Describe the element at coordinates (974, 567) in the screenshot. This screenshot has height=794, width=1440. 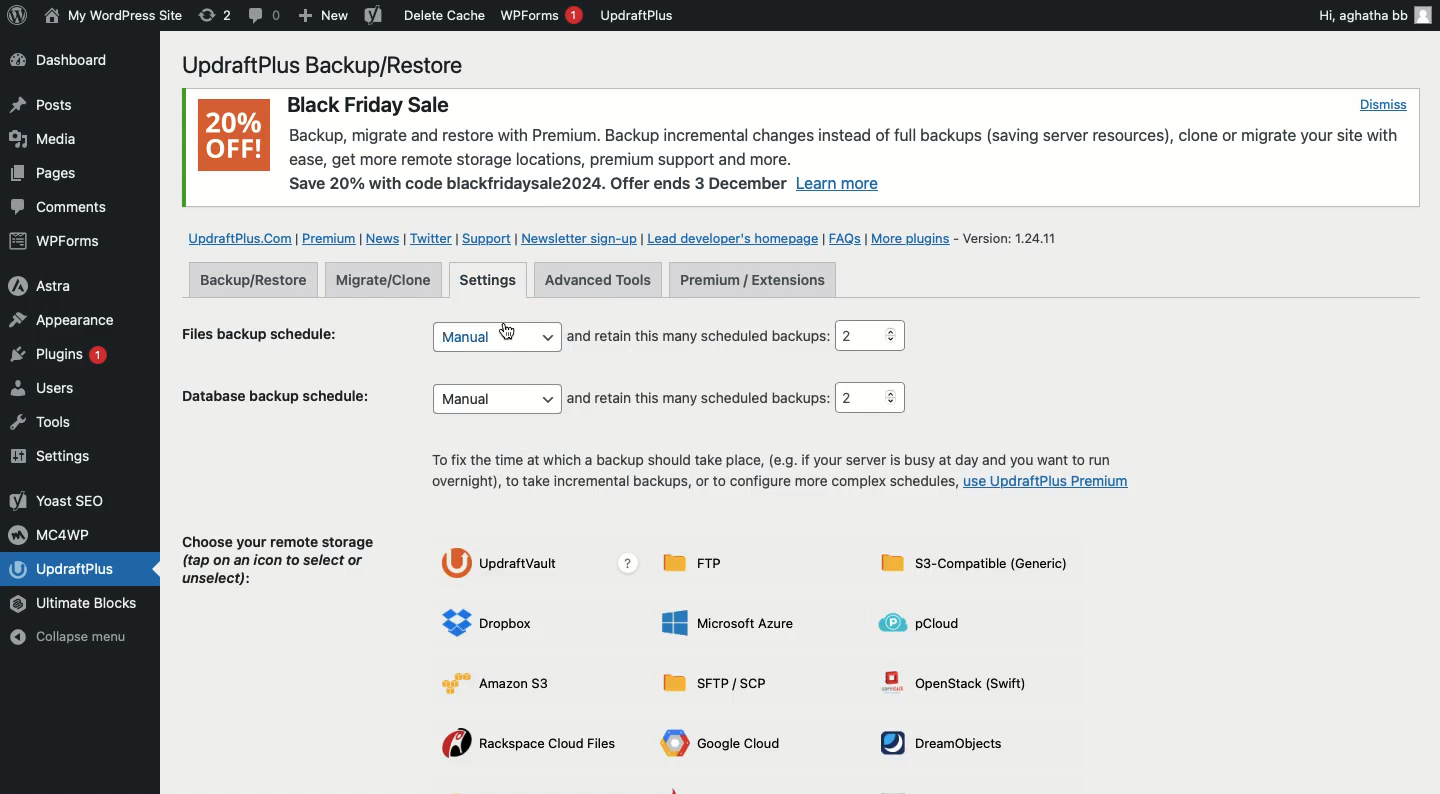
I see `S3-compatible generic` at that location.